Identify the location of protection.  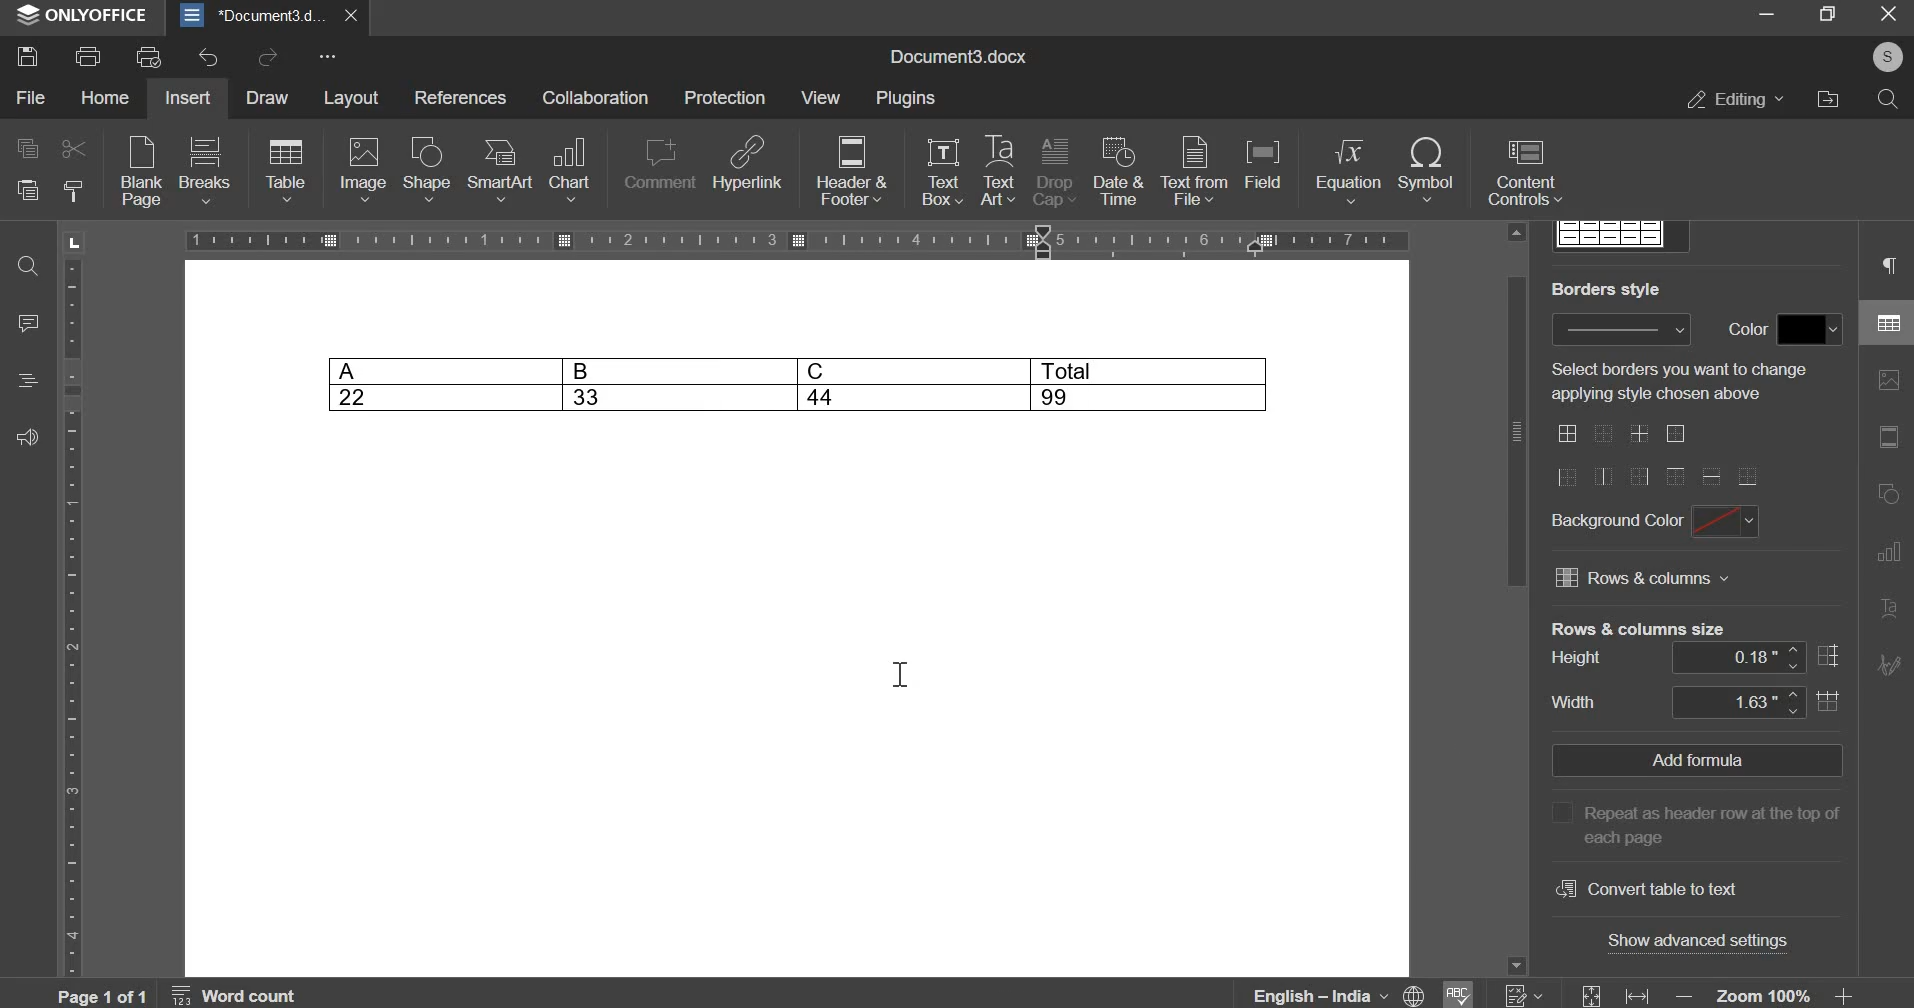
(726, 99).